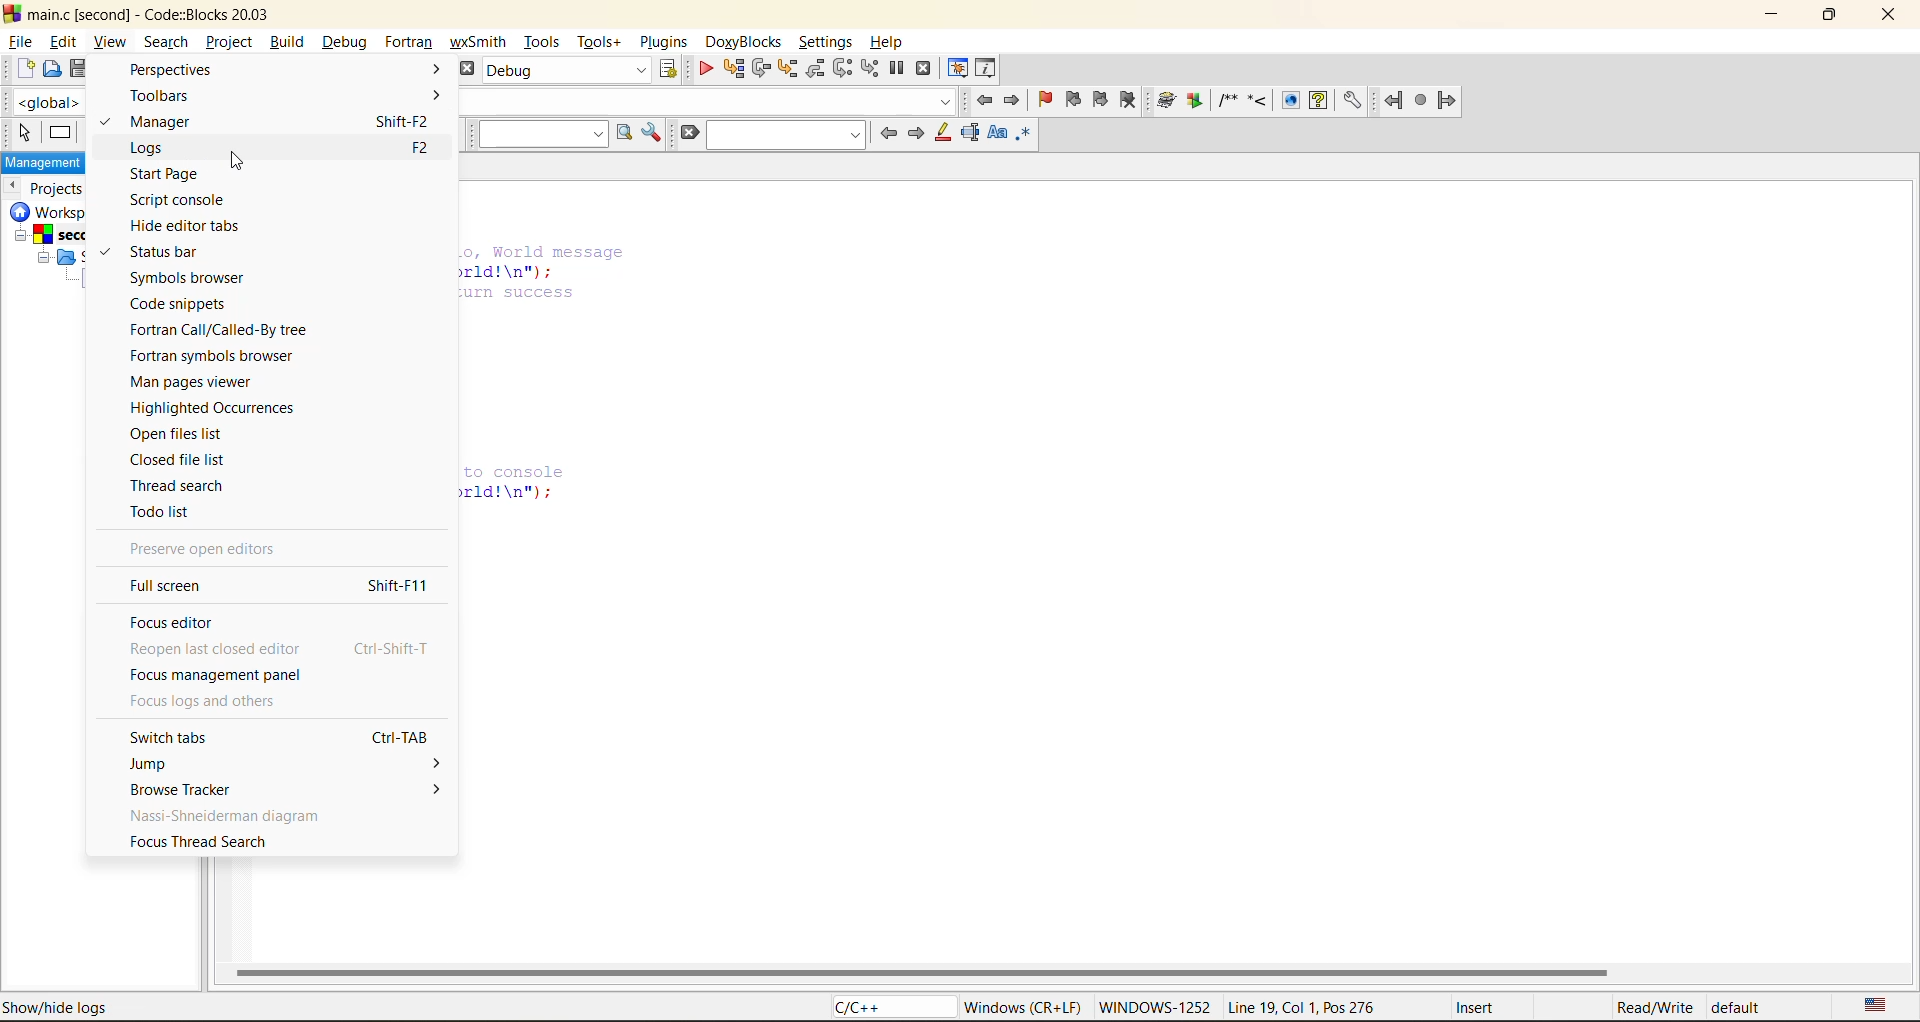 The image size is (1920, 1022). Describe the element at coordinates (927, 67) in the screenshot. I see `stop debugger` at that location.